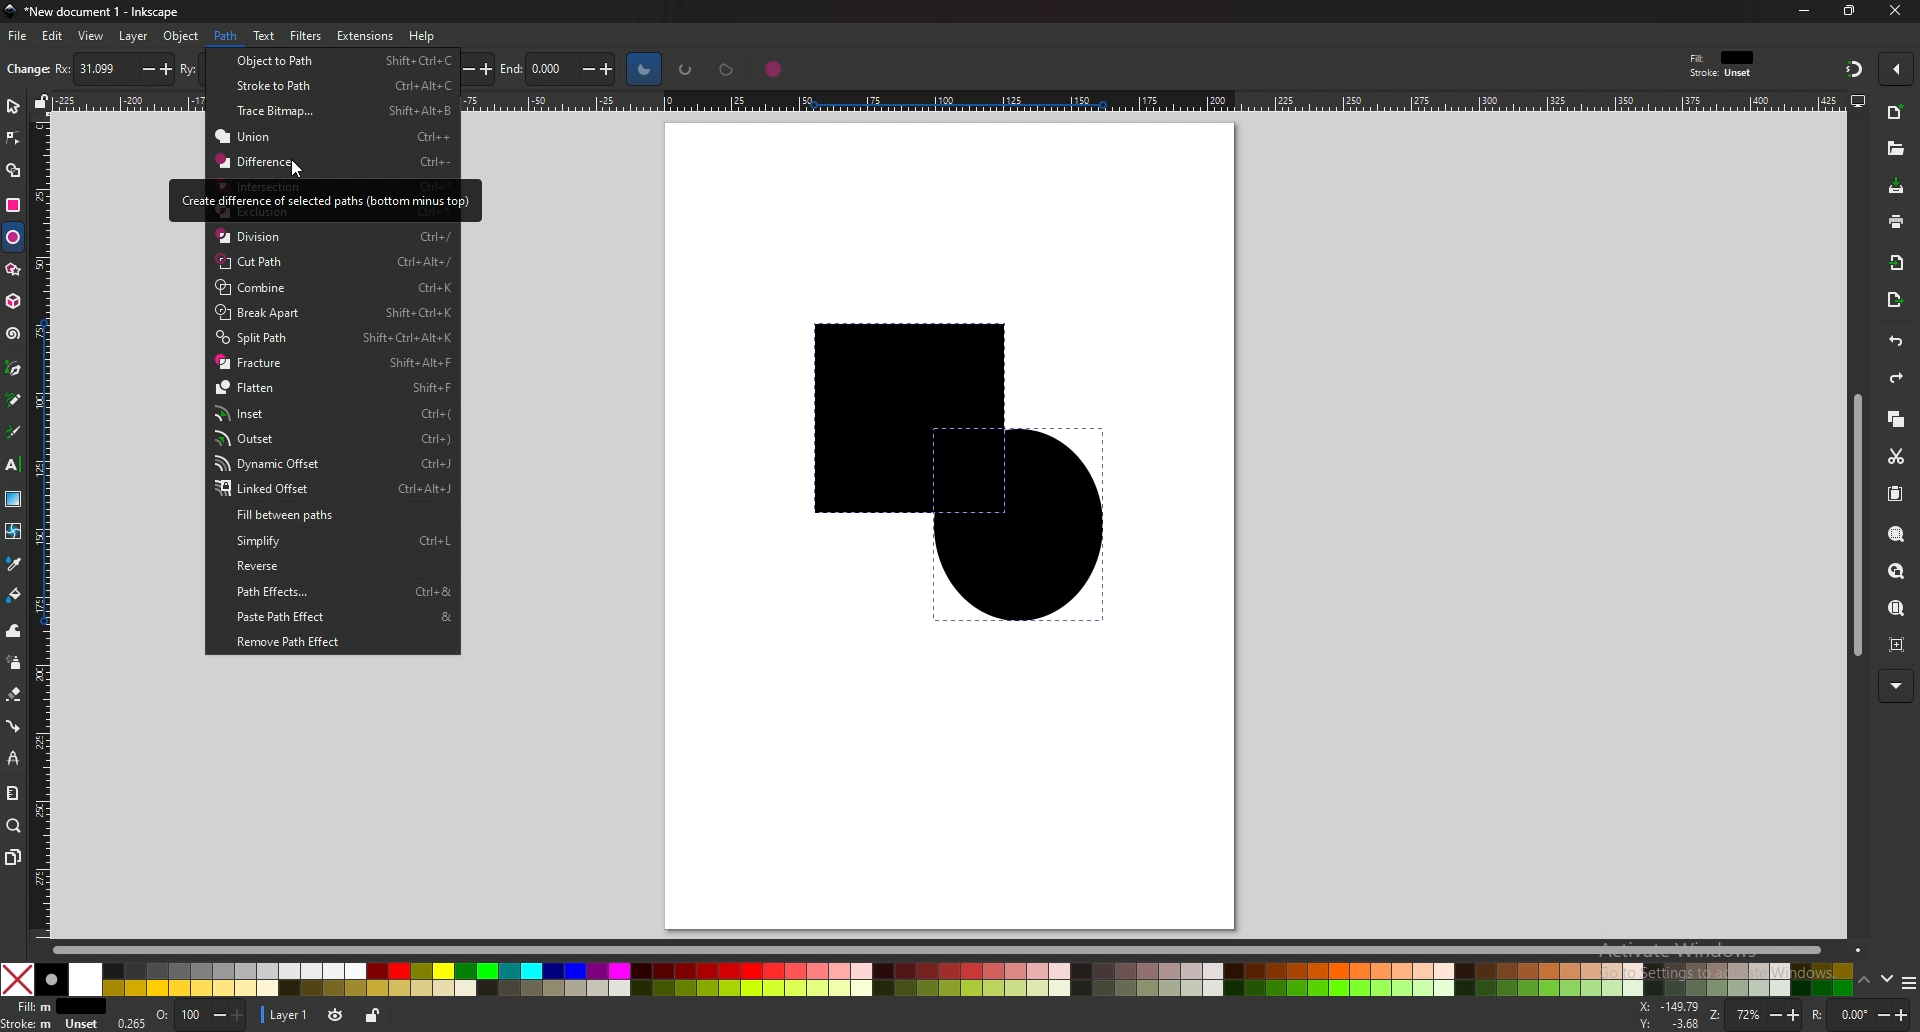 The width and height of the screenshot is (1920, 1032). Describe the element at coordinates (328, 289) in the screenshot. I see `Combine` at that location.